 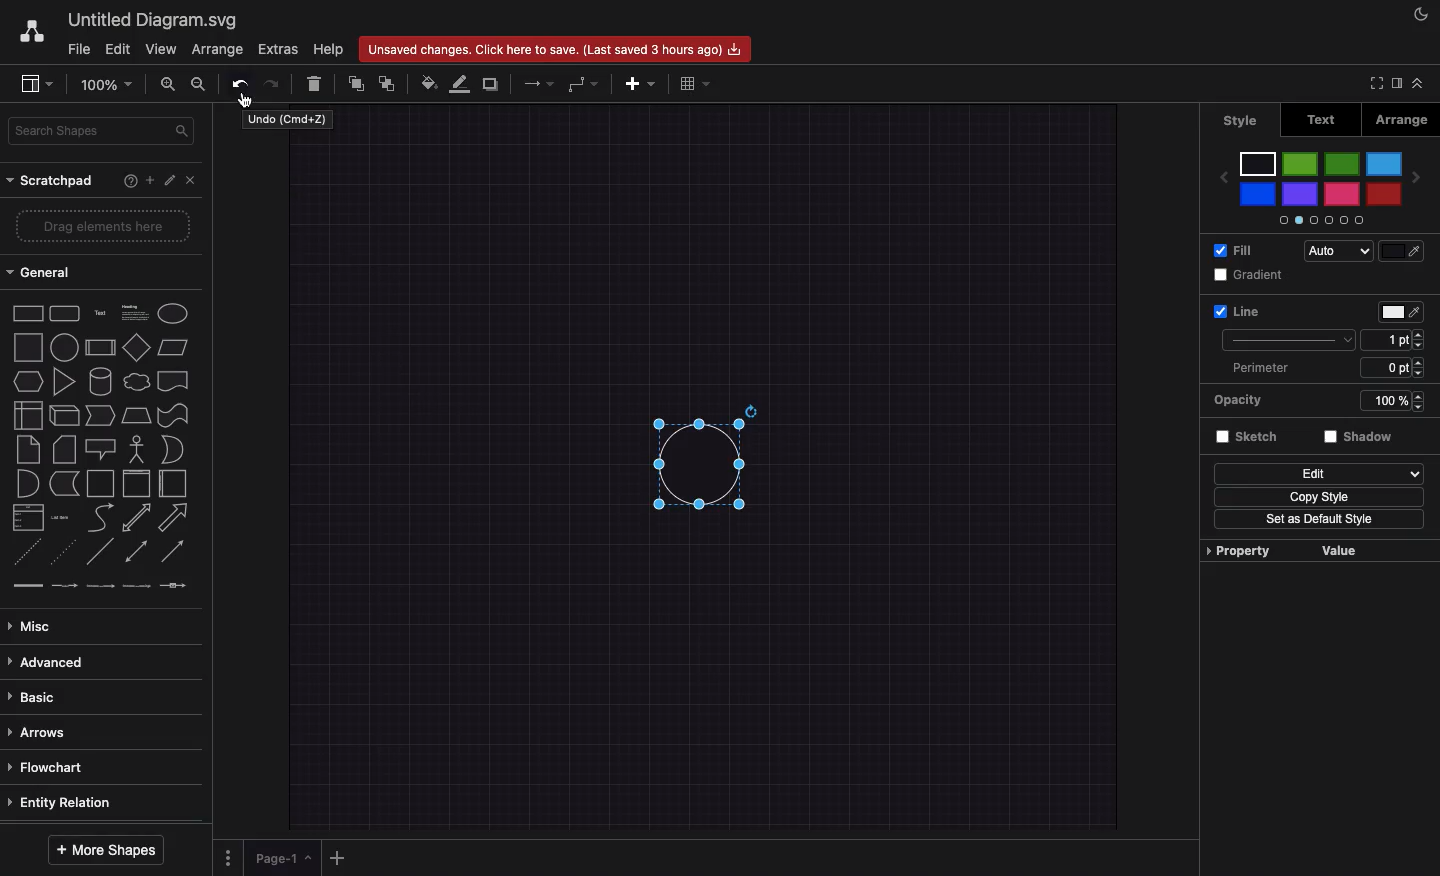 What do you see at coordinates (1321, 473) in the screenshot?
I see `Edit` at bounding box center [1321, 473].